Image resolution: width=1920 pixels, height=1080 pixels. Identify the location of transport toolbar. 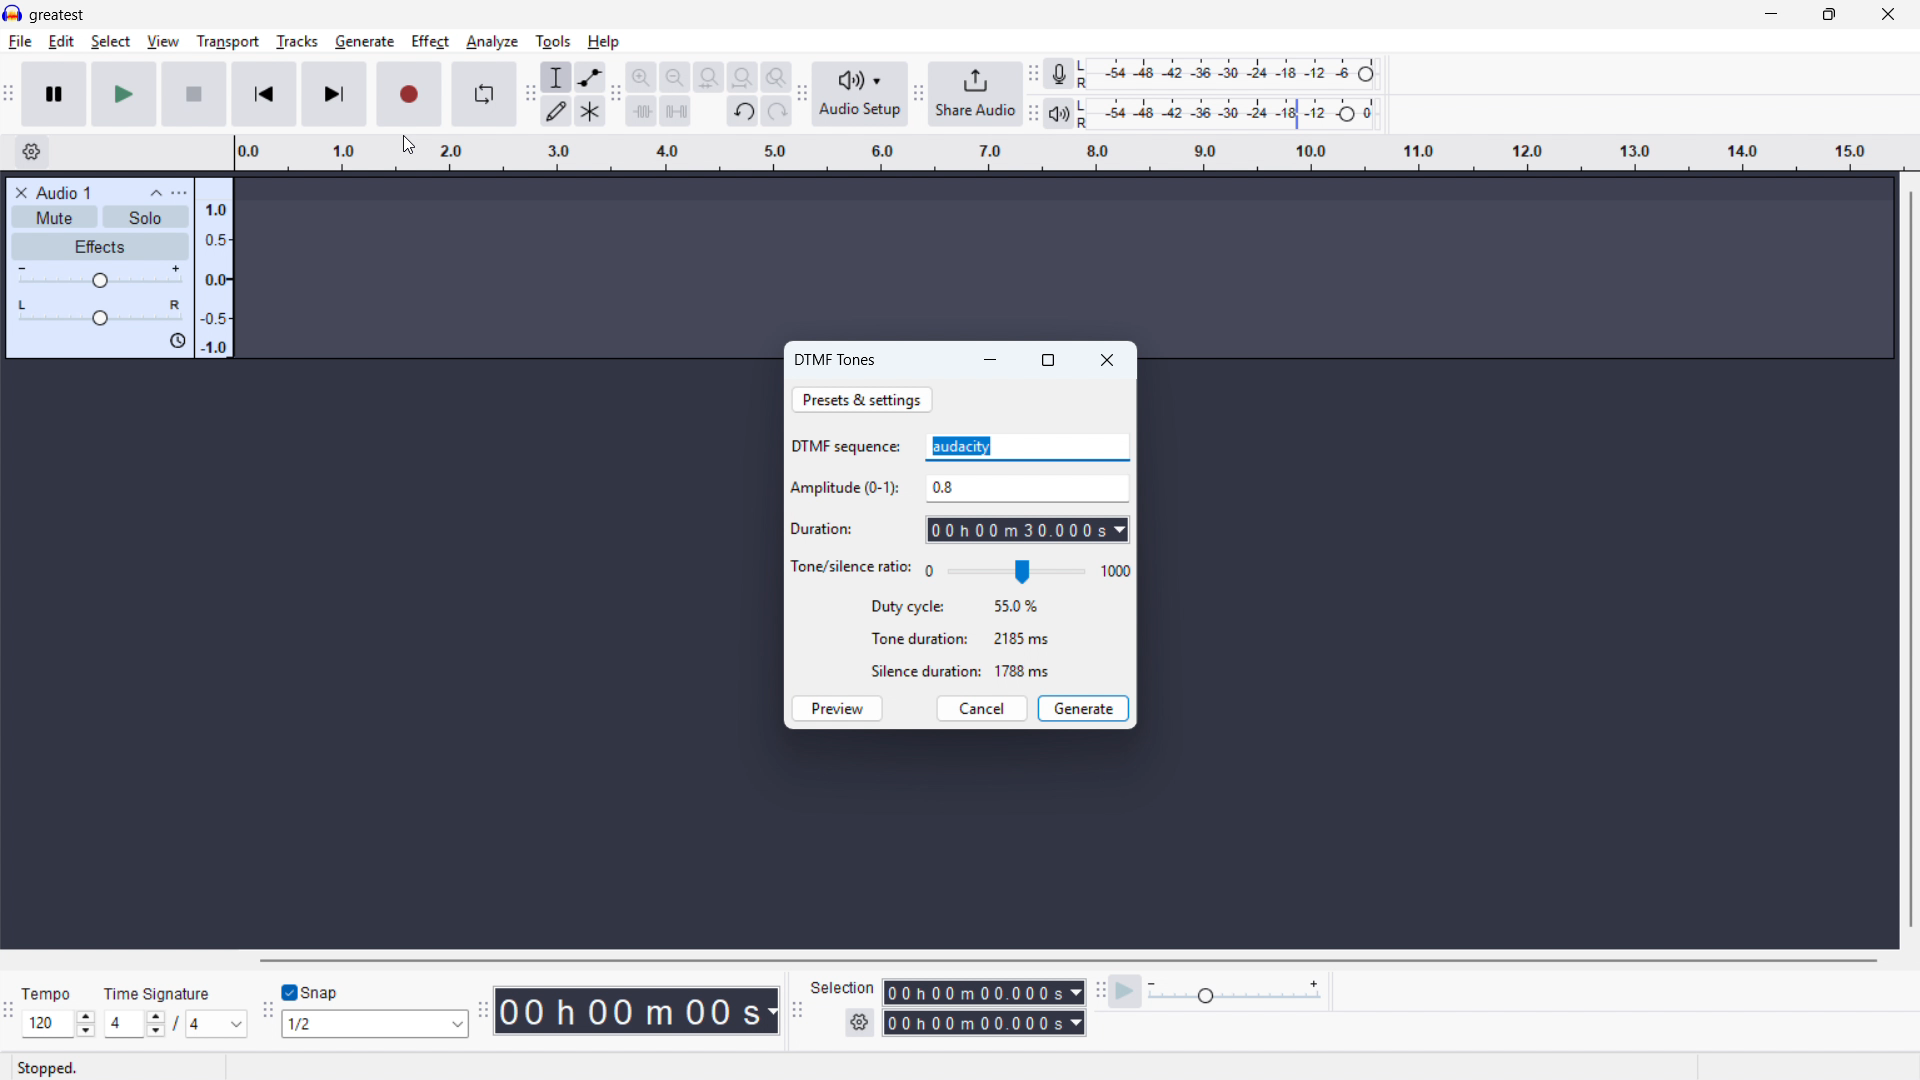
(9, 97).